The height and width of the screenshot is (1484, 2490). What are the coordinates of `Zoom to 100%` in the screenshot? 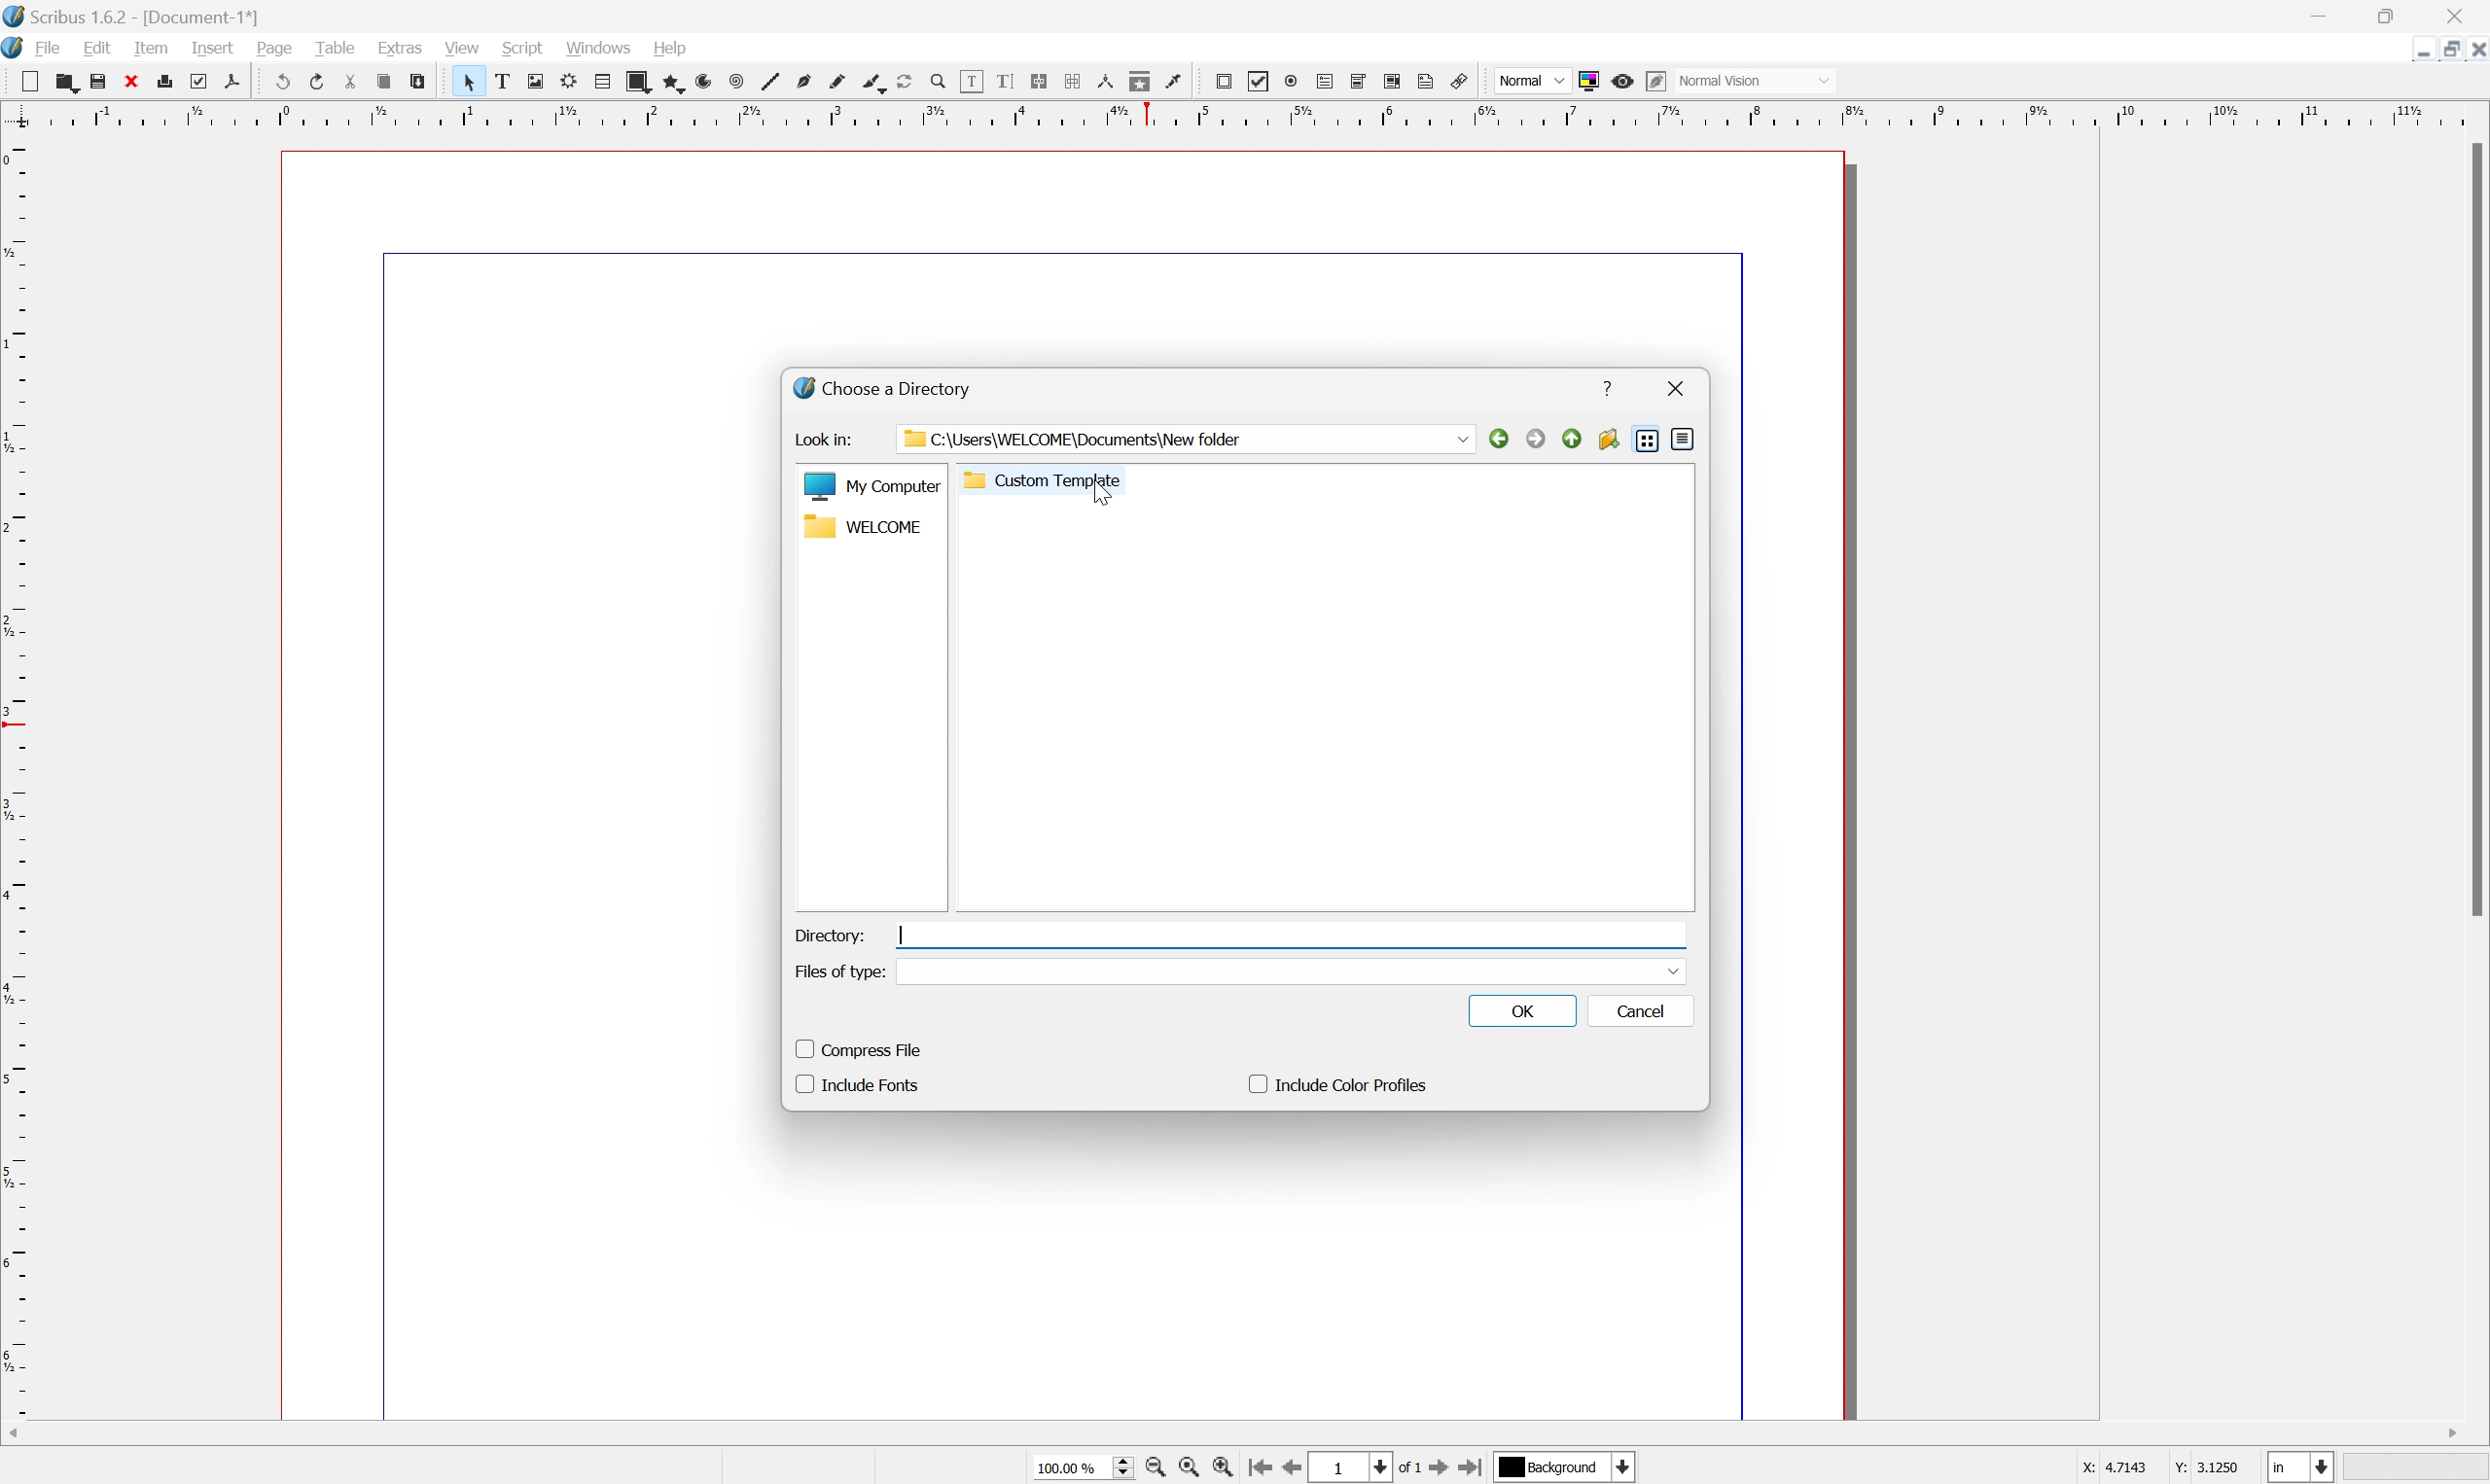 It's located at (1185, 1470).